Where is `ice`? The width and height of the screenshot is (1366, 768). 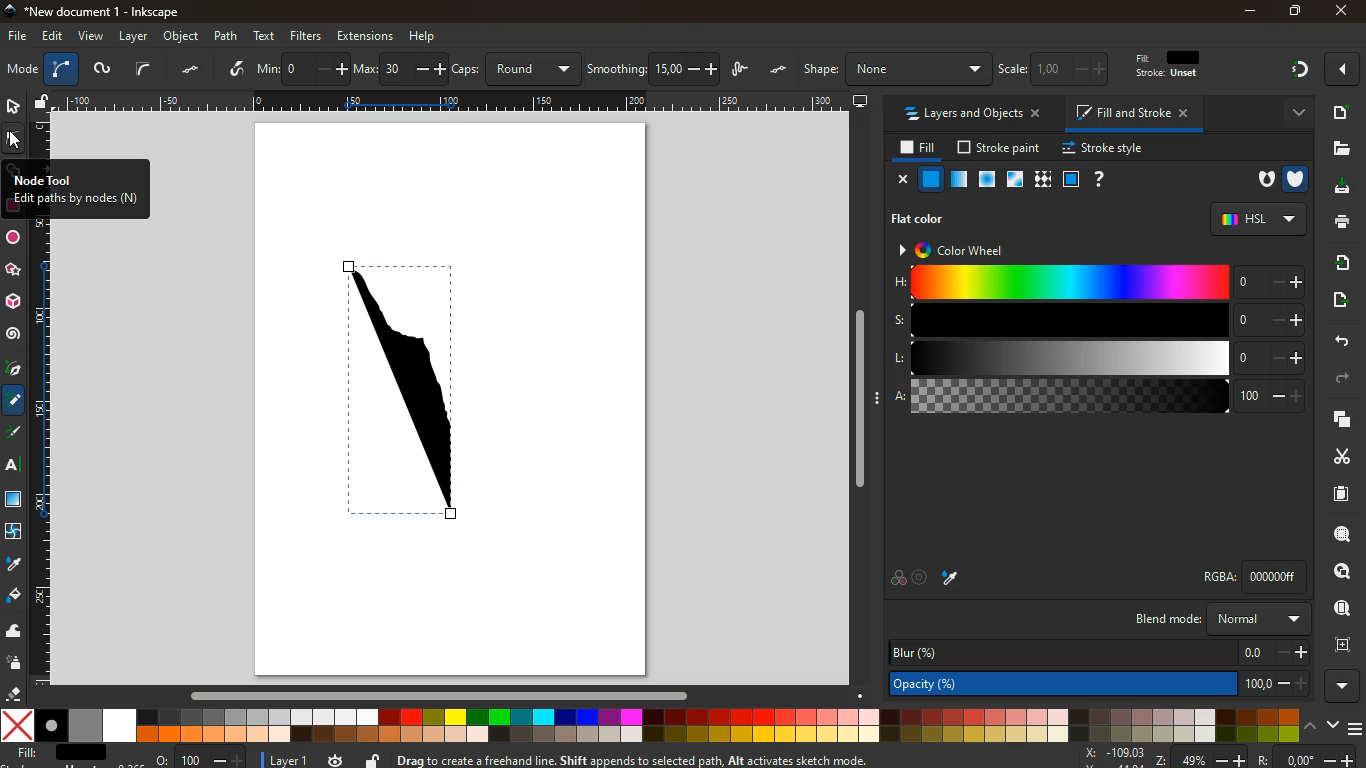
ice is located at coordinates (989, 180).